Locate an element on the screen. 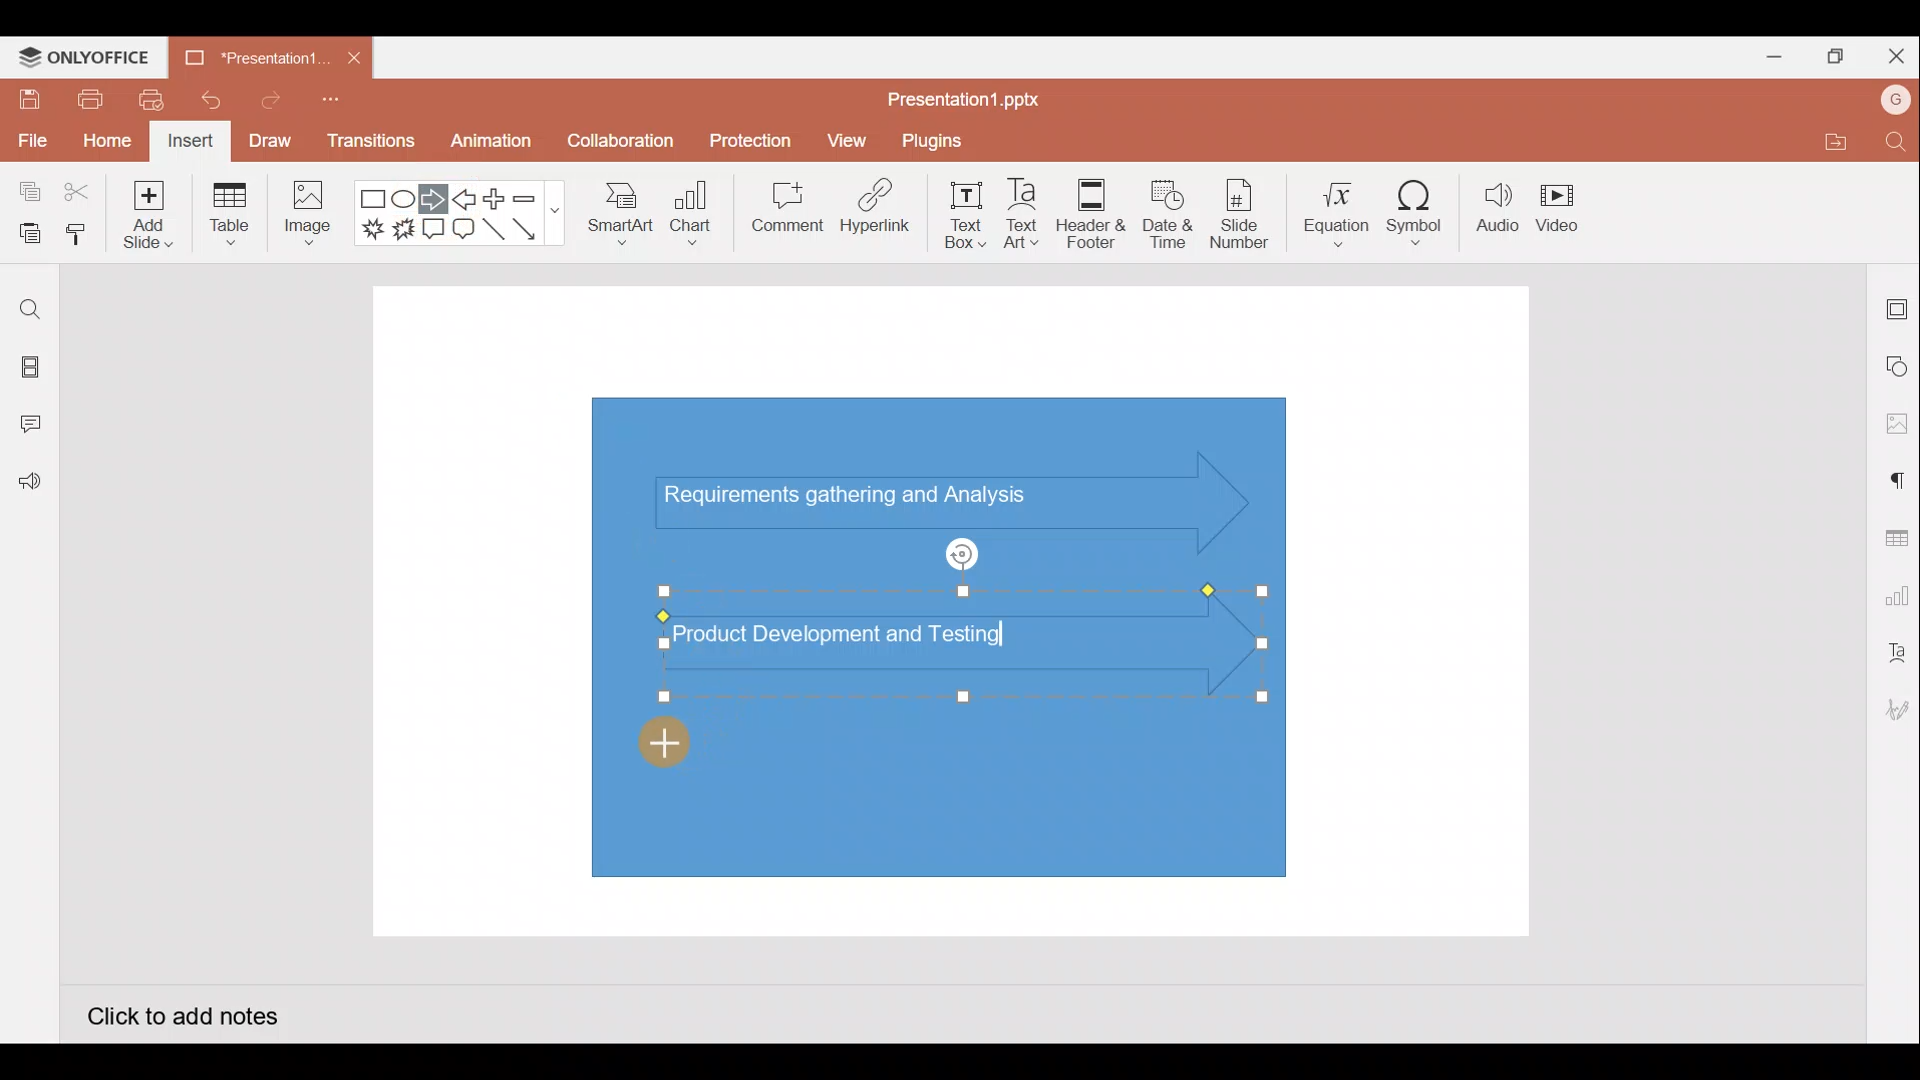 The image size is (1920, 1080). Left arrow is located at coordinates (466, 199).